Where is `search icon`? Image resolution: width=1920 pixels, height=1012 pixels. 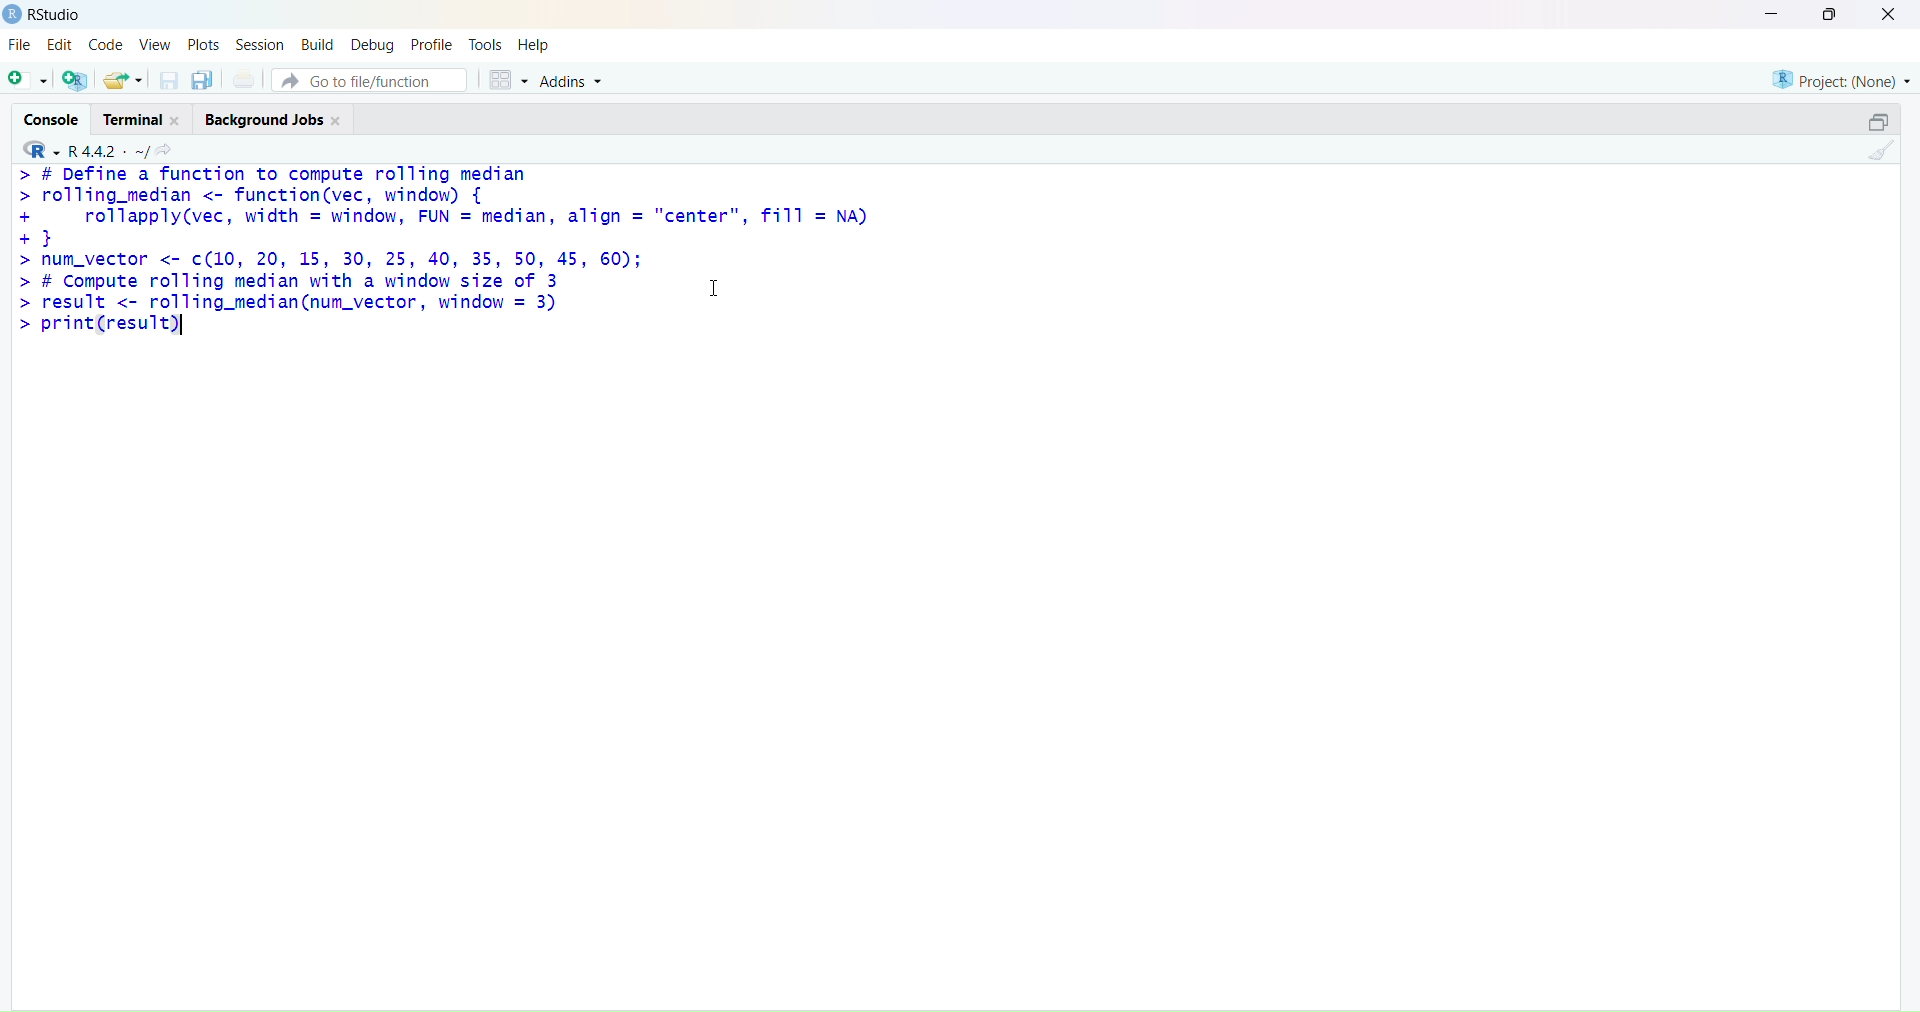 search icon is located at coordinates (165, 149).